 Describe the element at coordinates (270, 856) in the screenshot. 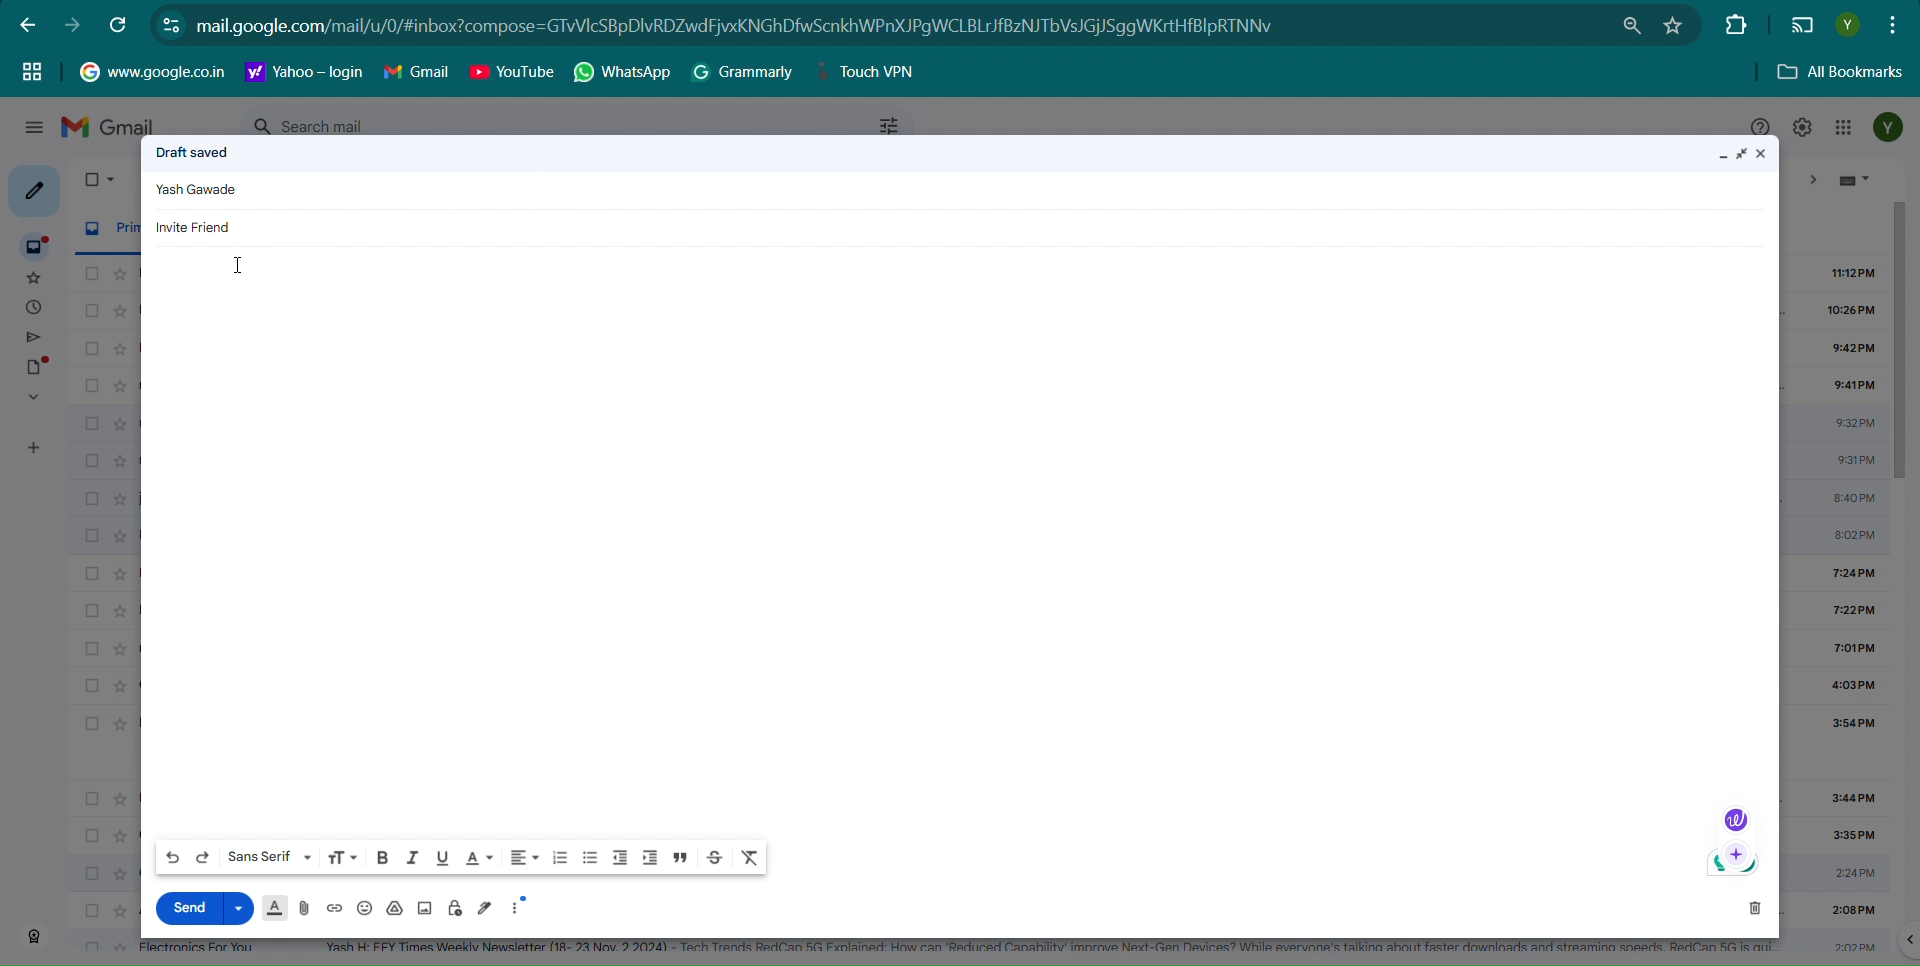

I see `Font ` at that location.